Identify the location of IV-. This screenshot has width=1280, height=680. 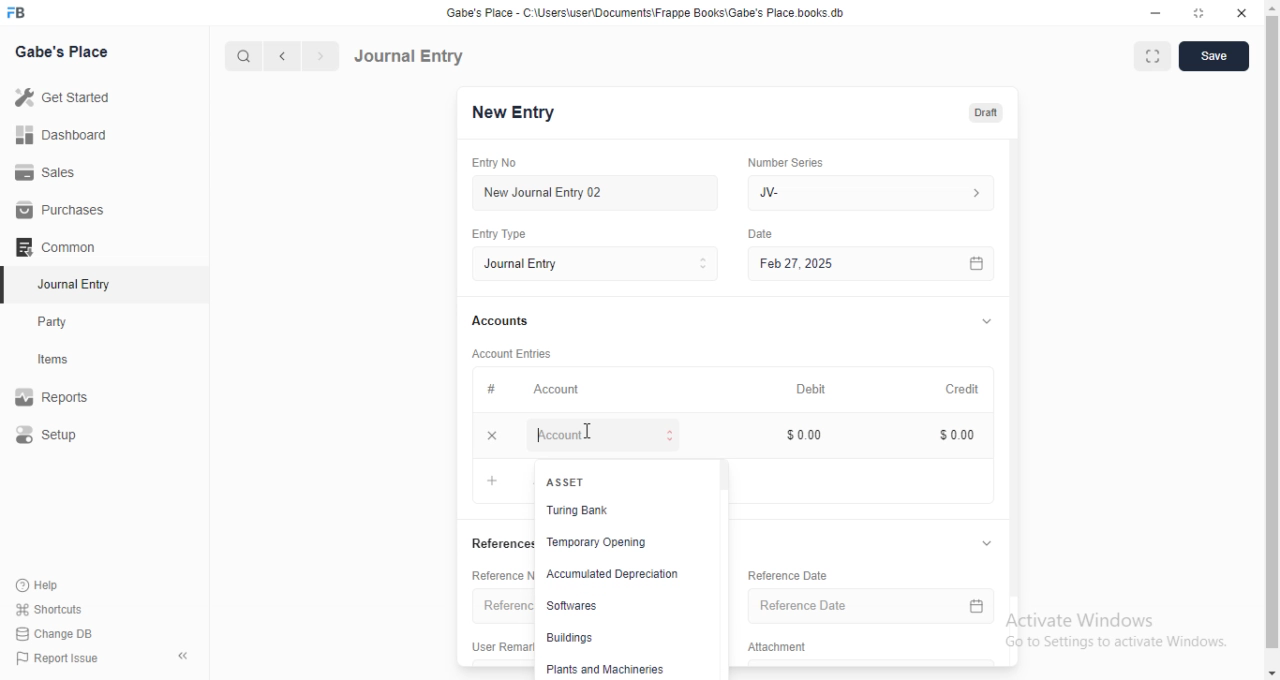
(877, 192).